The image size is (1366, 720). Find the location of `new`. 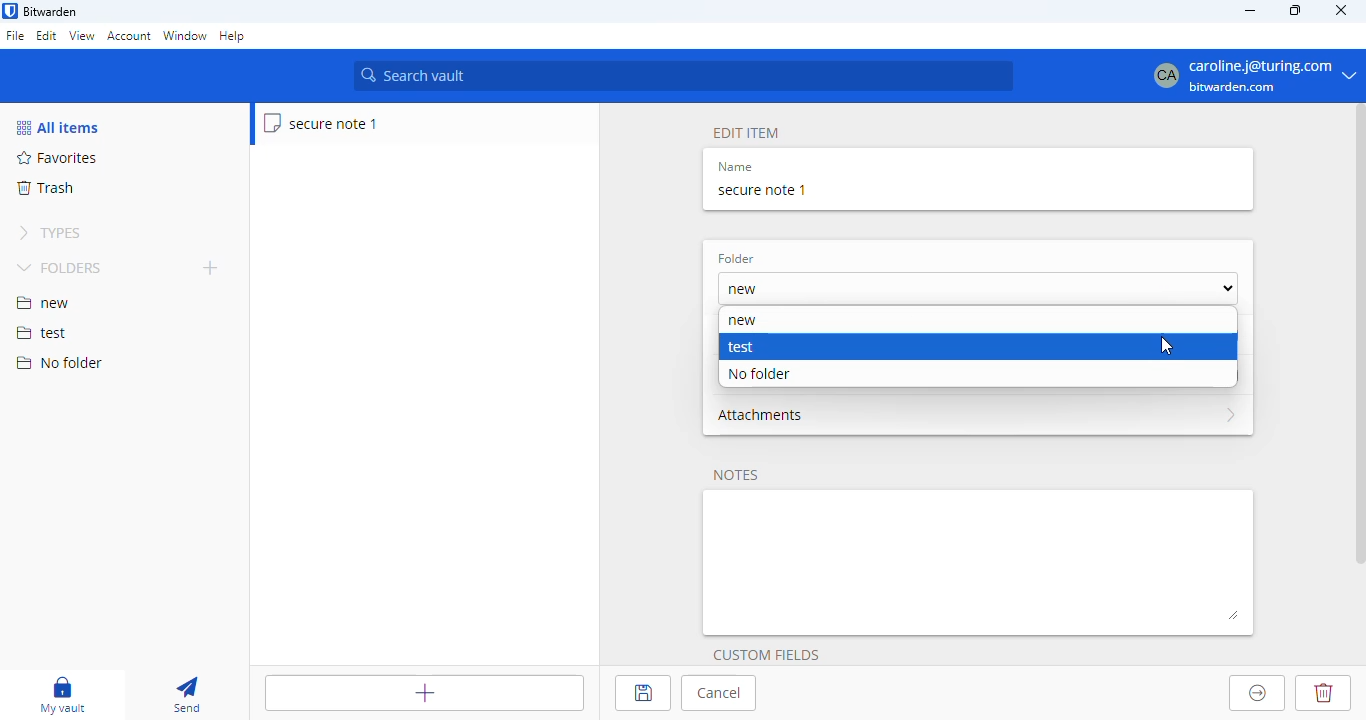

new is located at coordinates (742, 322).